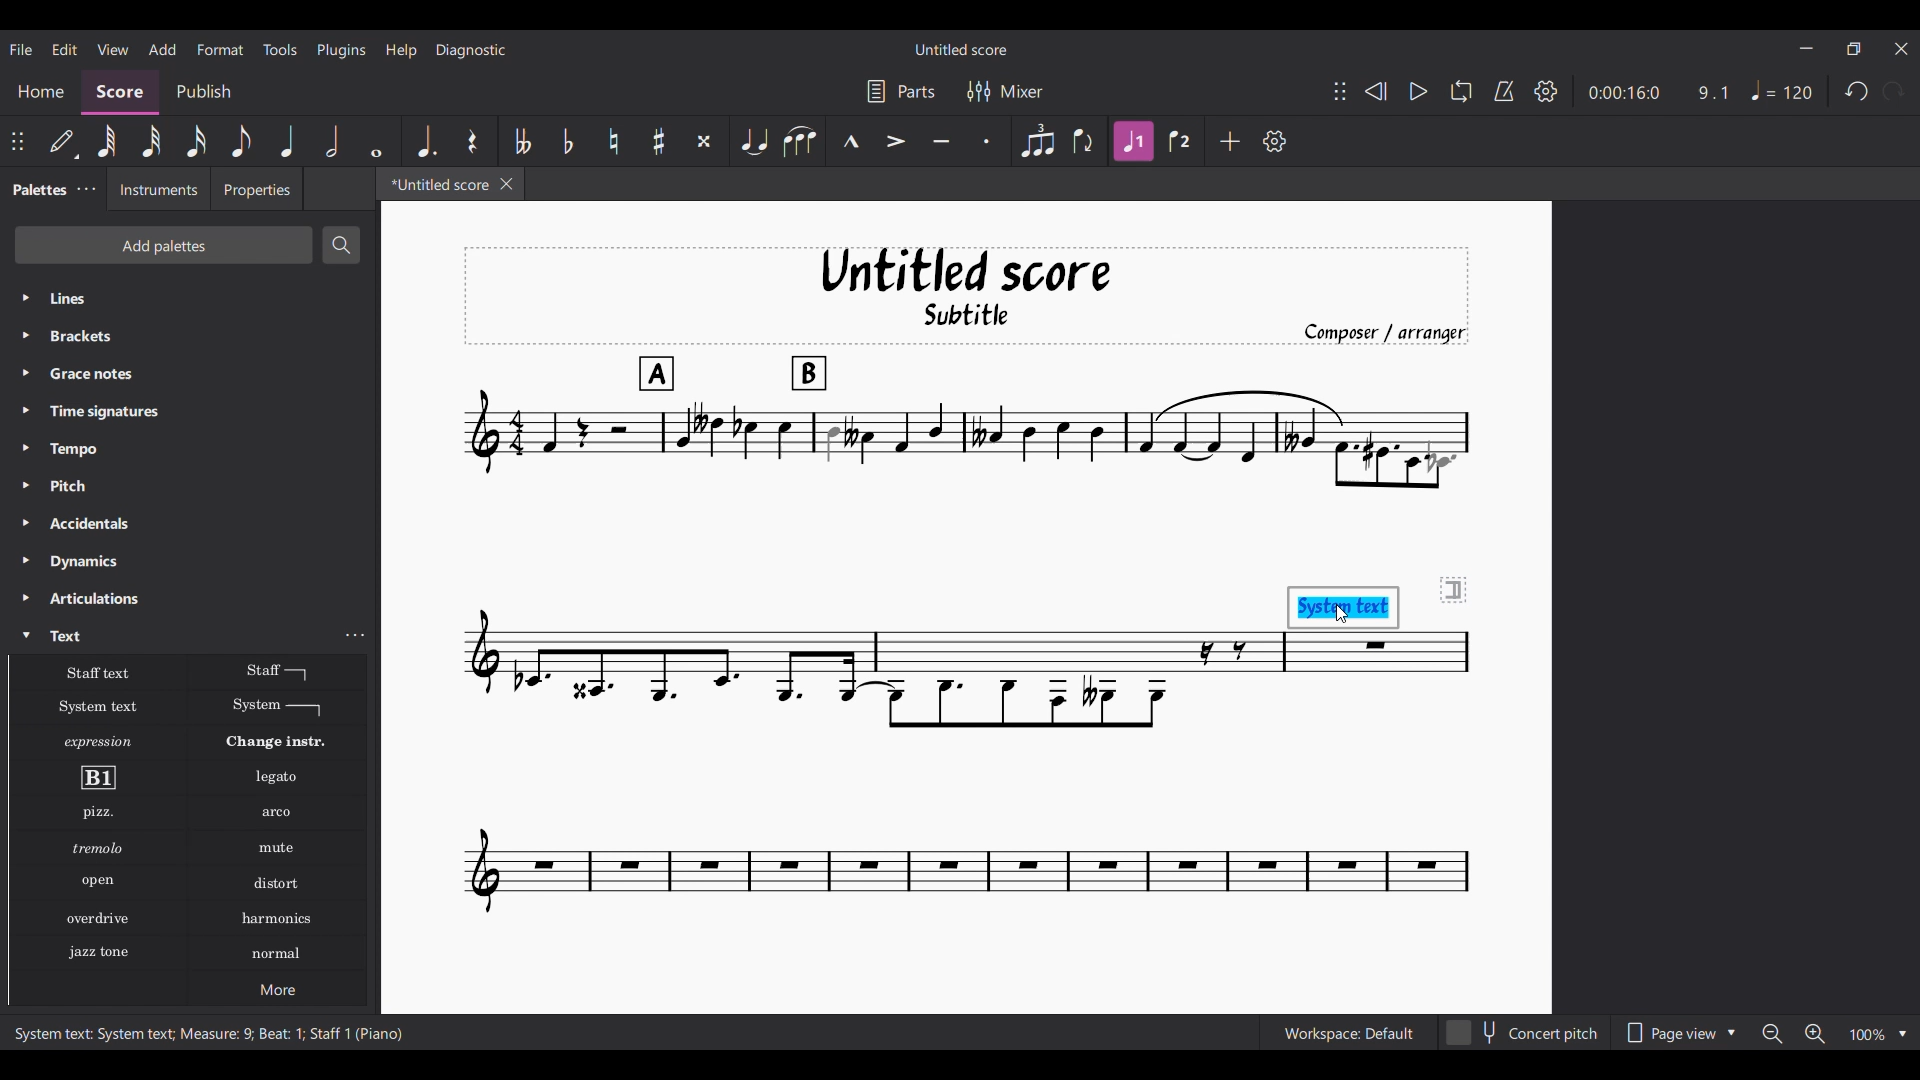 The image size is (1920, 1080). I want to click on Voice 2, so click(1180, 141).